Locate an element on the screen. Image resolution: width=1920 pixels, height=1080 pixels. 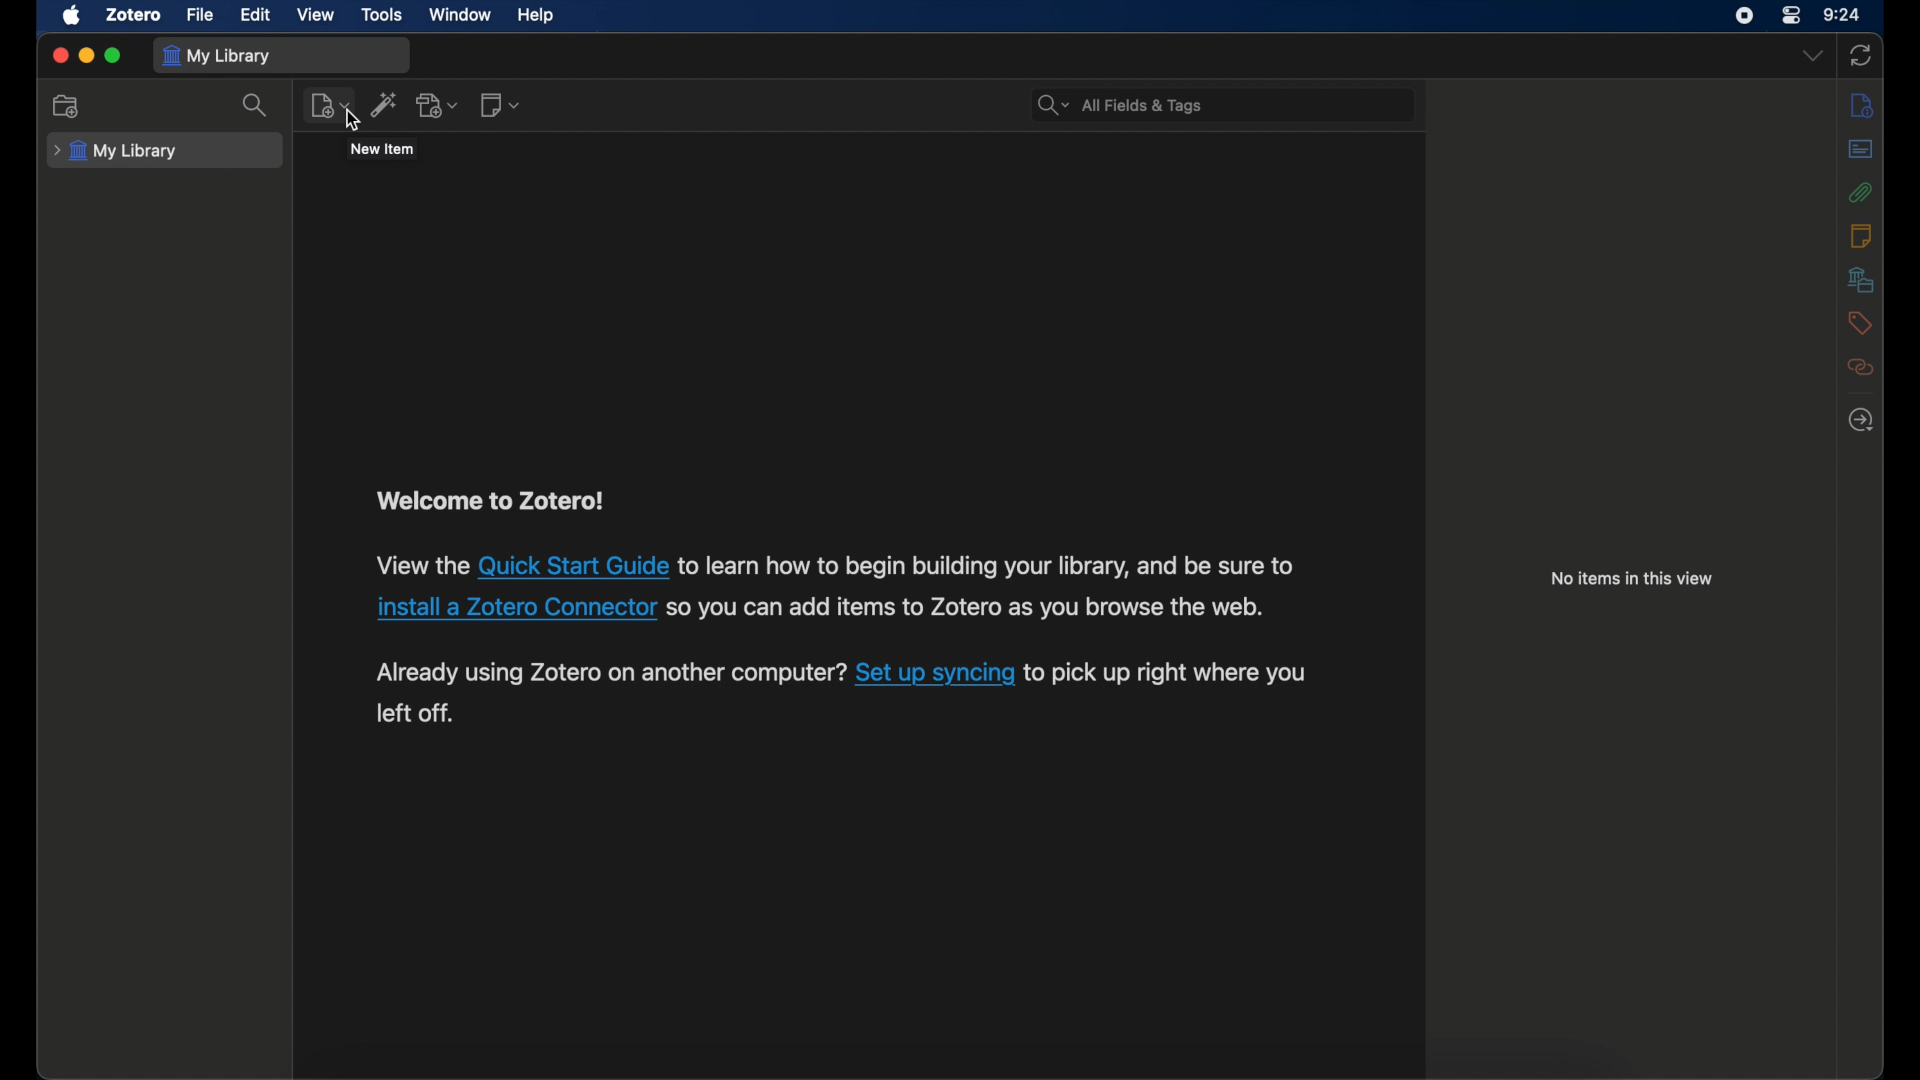
my library is located at coordinates (218, 57).